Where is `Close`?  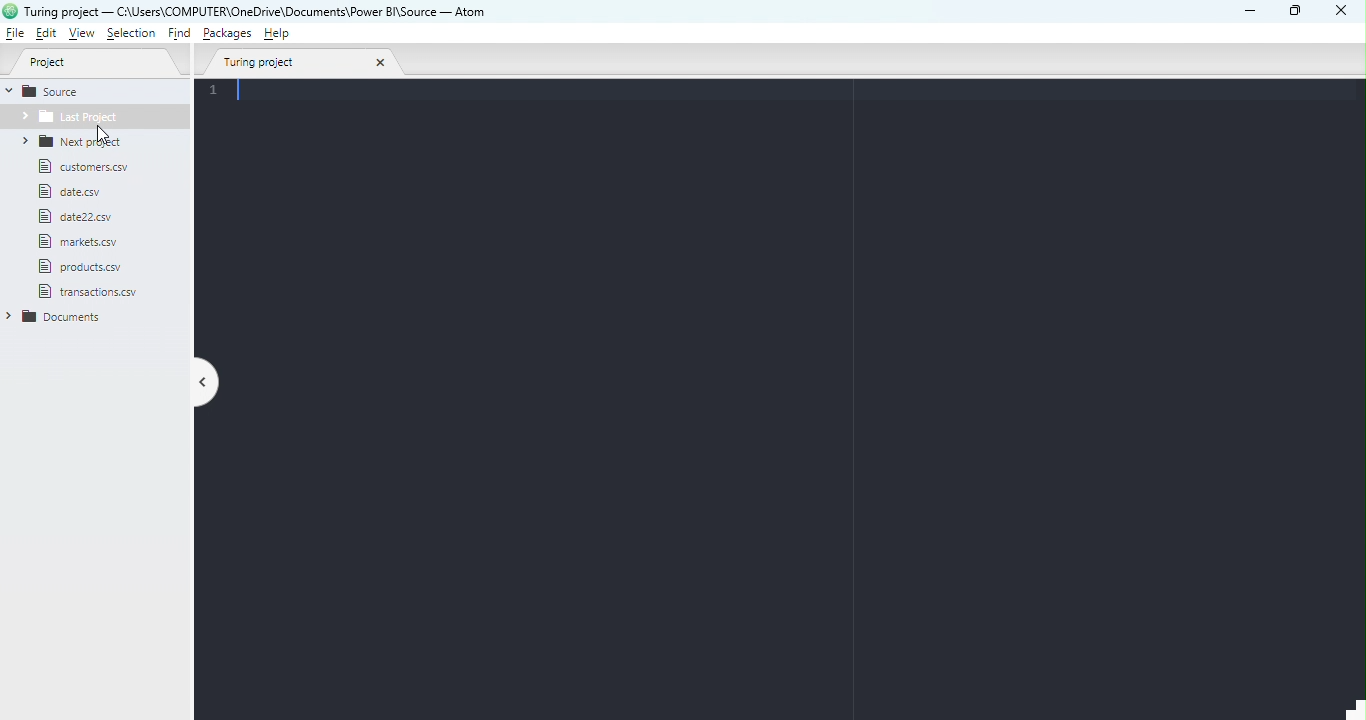
Close is located at coordinates (1341, 12).